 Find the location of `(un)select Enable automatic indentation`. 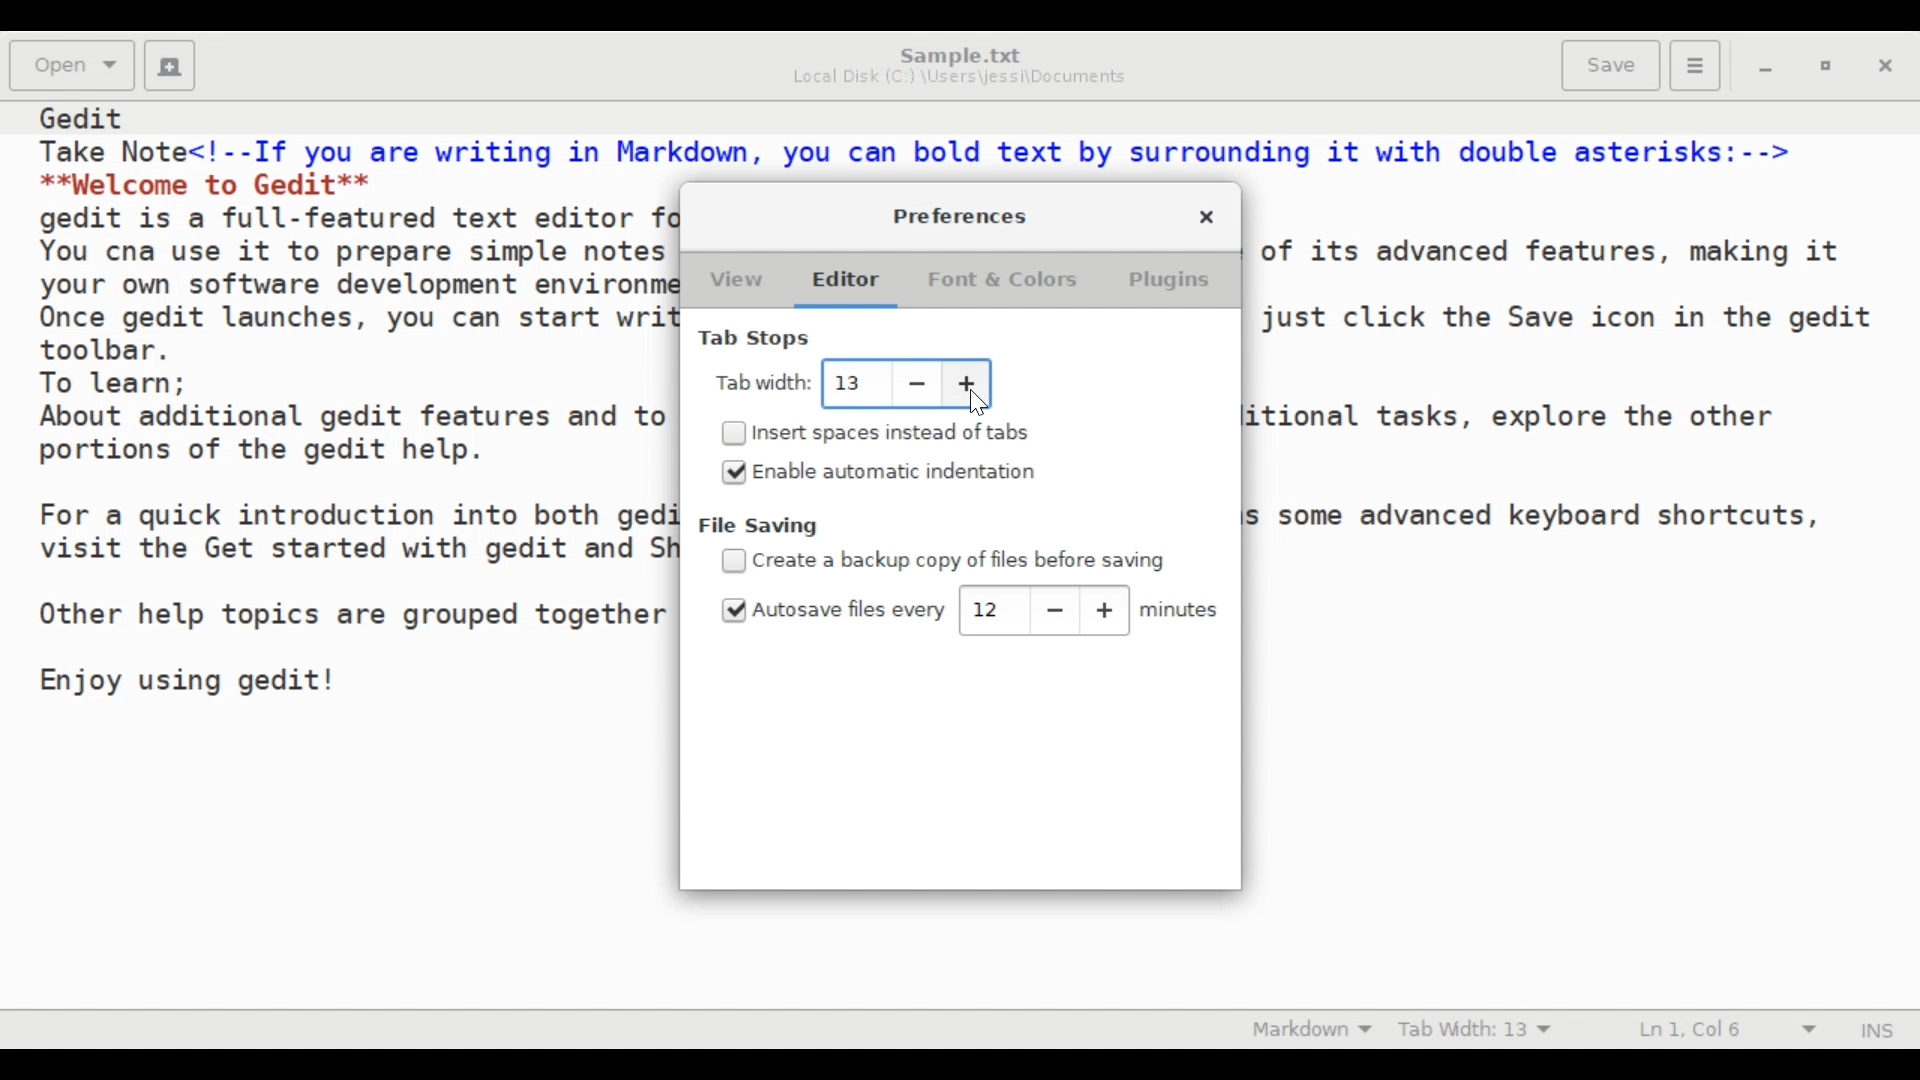

(un)select Enable automatic indentation is located at coordinates (877, 473).